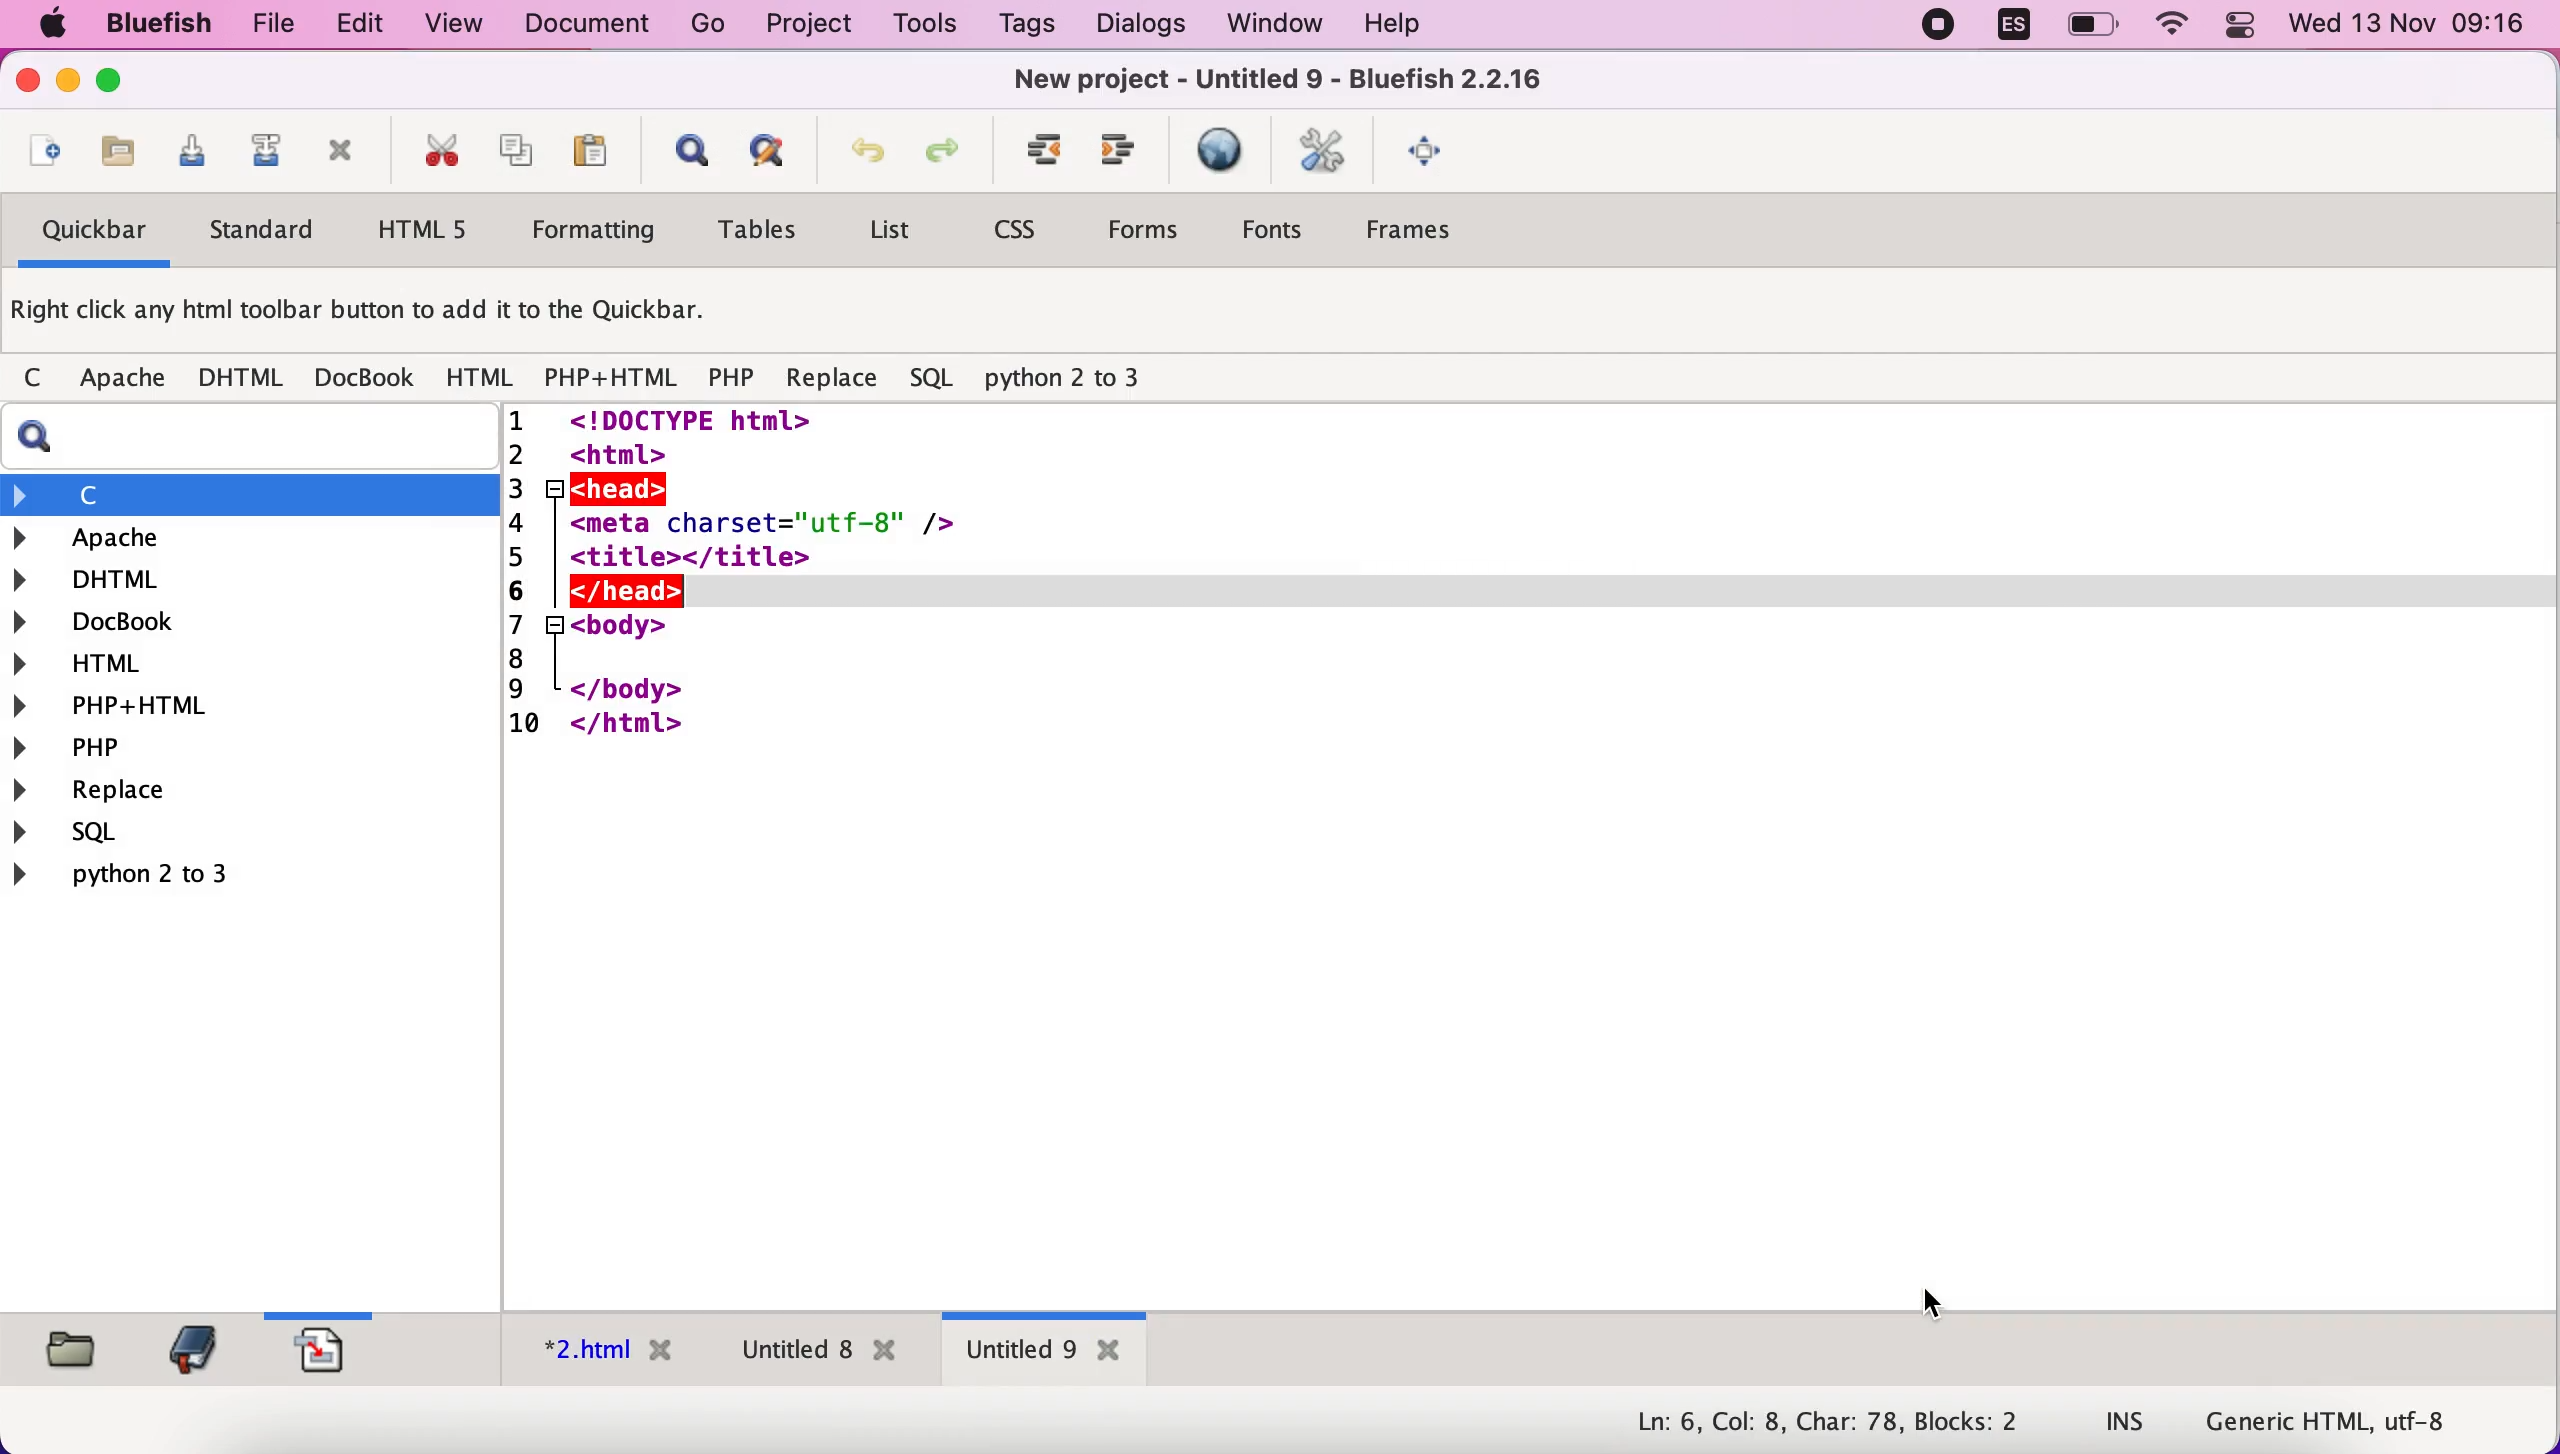 This screenshot has height=1454, width=2560. Describe the element at coordinates (155, 874) in the screenshot. I see `python 2 to 3` at that location.